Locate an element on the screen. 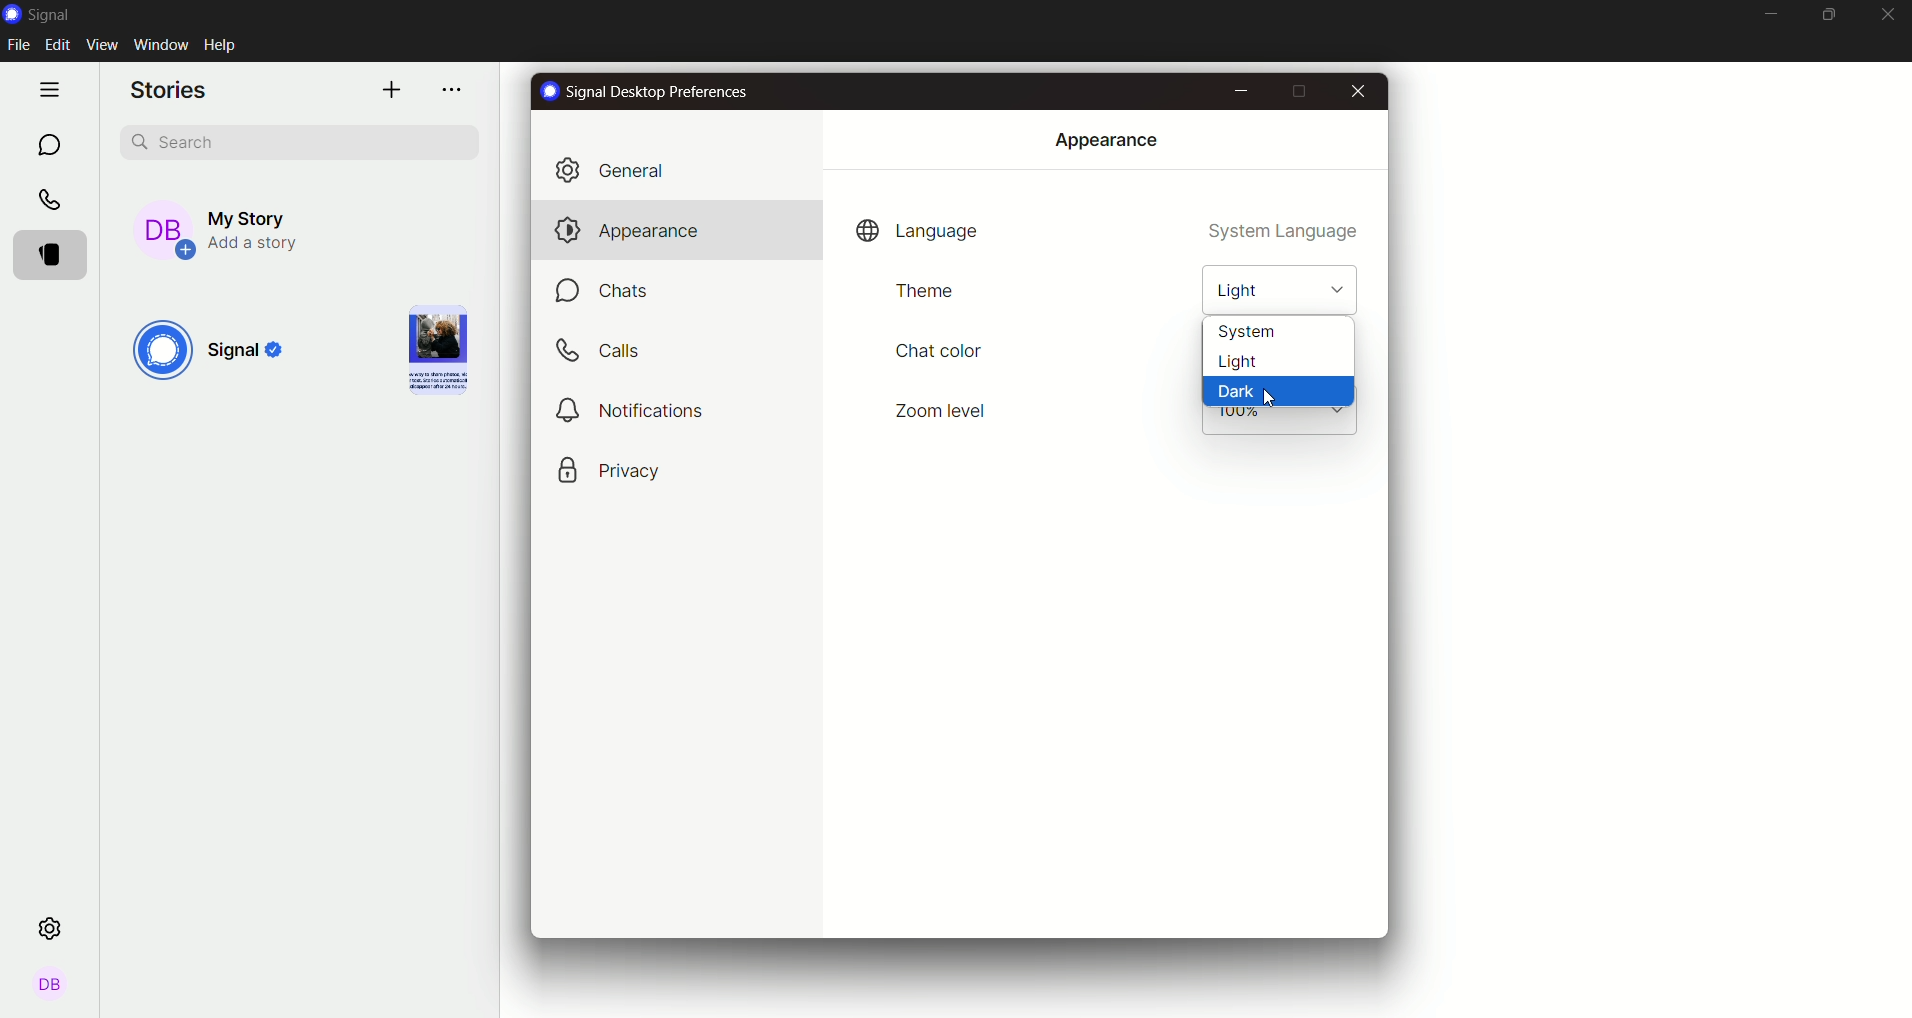  chats is located at coordinates (609, 292).